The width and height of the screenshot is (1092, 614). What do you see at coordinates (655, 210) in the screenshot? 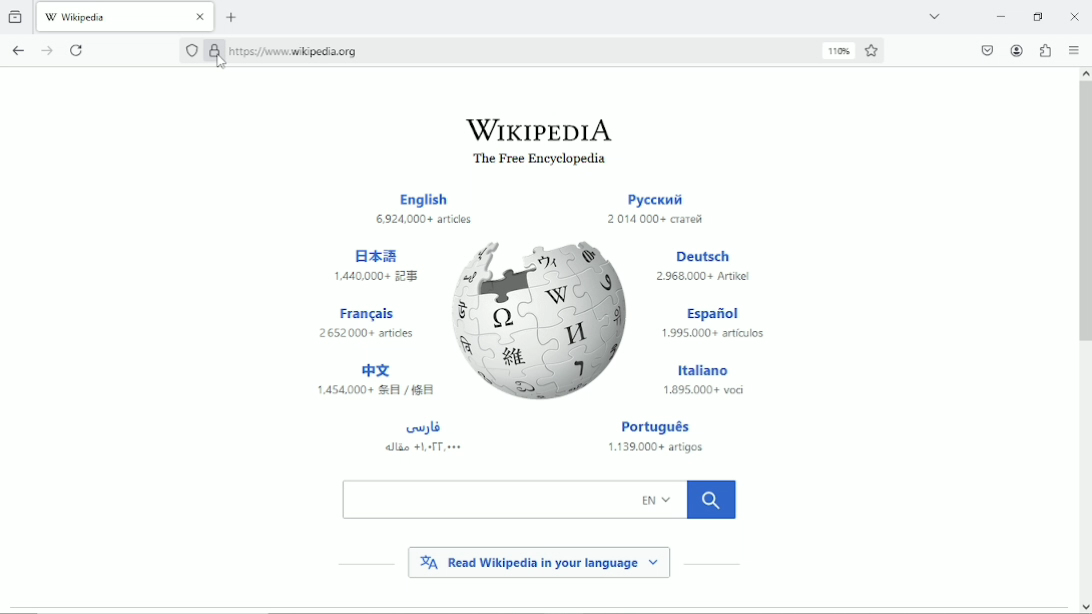
I see `Pycexmit2014 000+ articles` at bounding box center [655, 210].